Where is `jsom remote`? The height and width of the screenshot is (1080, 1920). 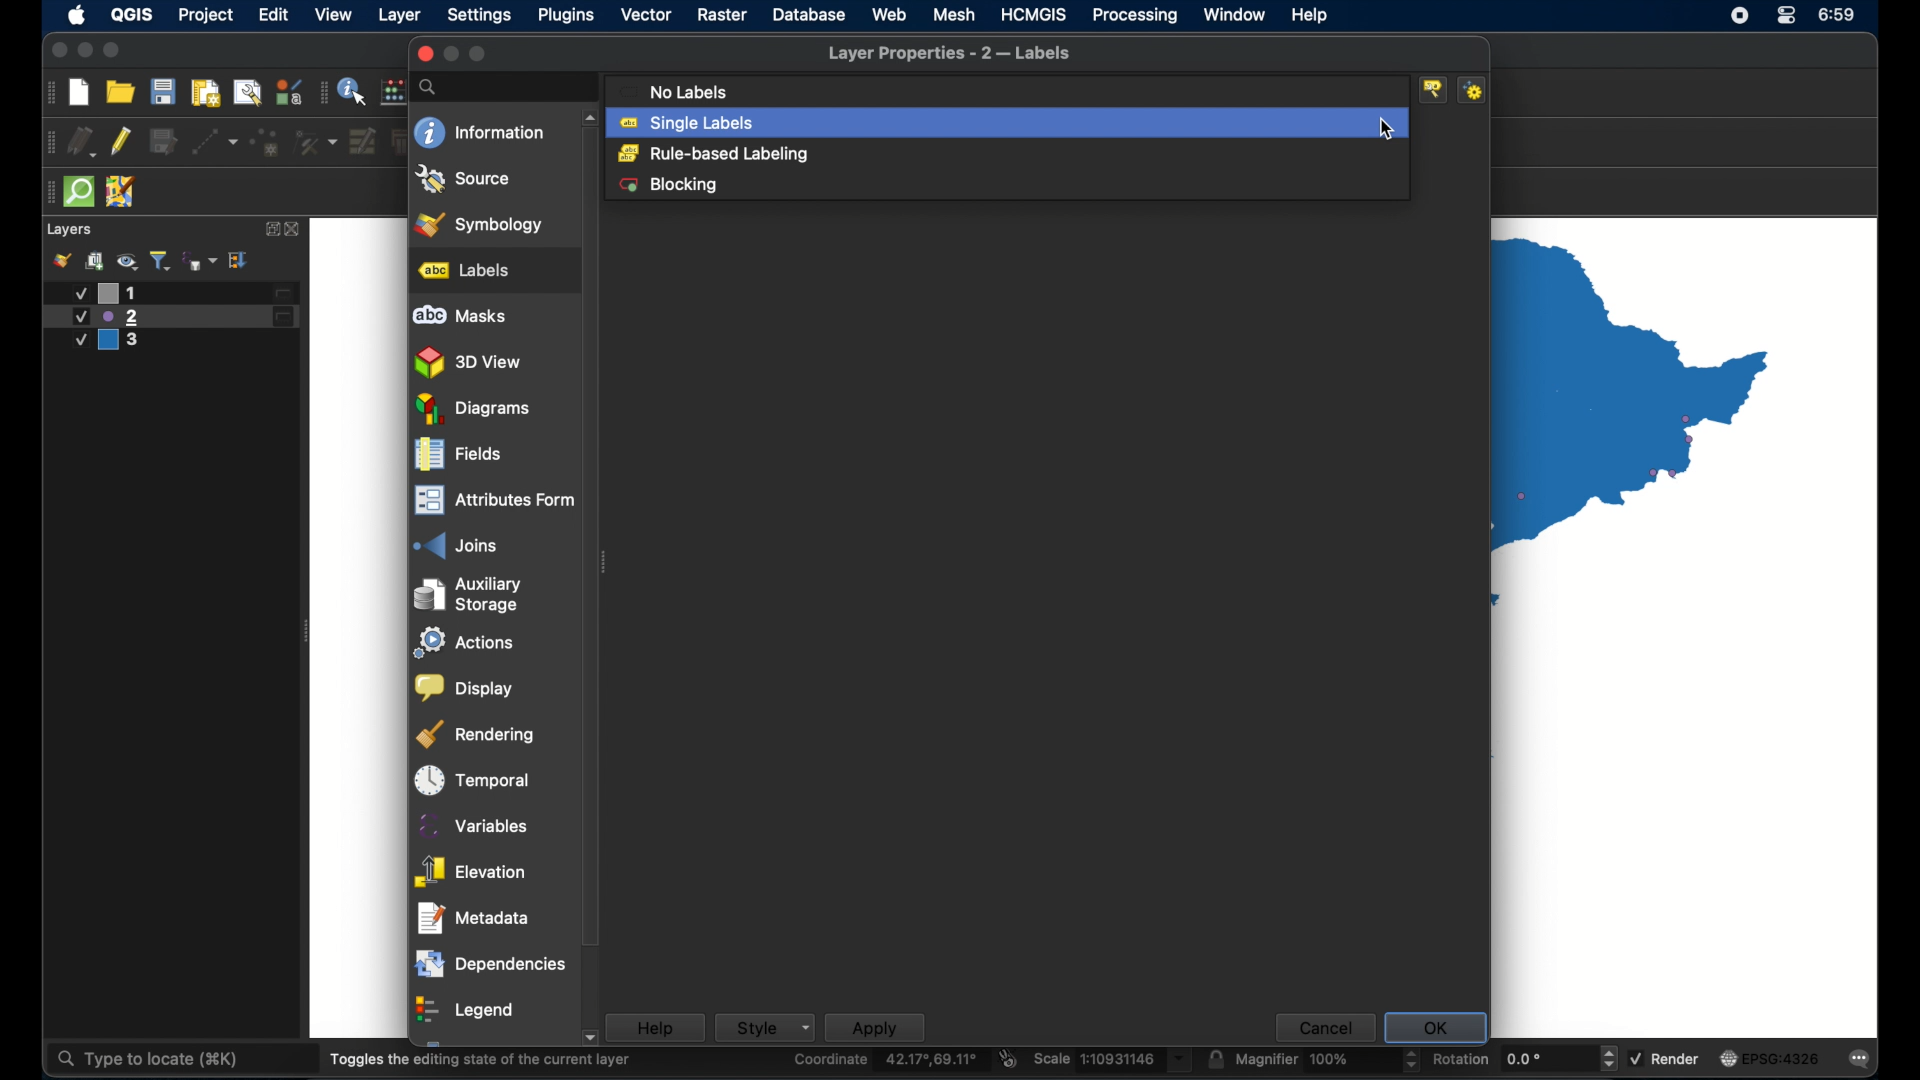 jsom remote is located at coordinates (121, 191).